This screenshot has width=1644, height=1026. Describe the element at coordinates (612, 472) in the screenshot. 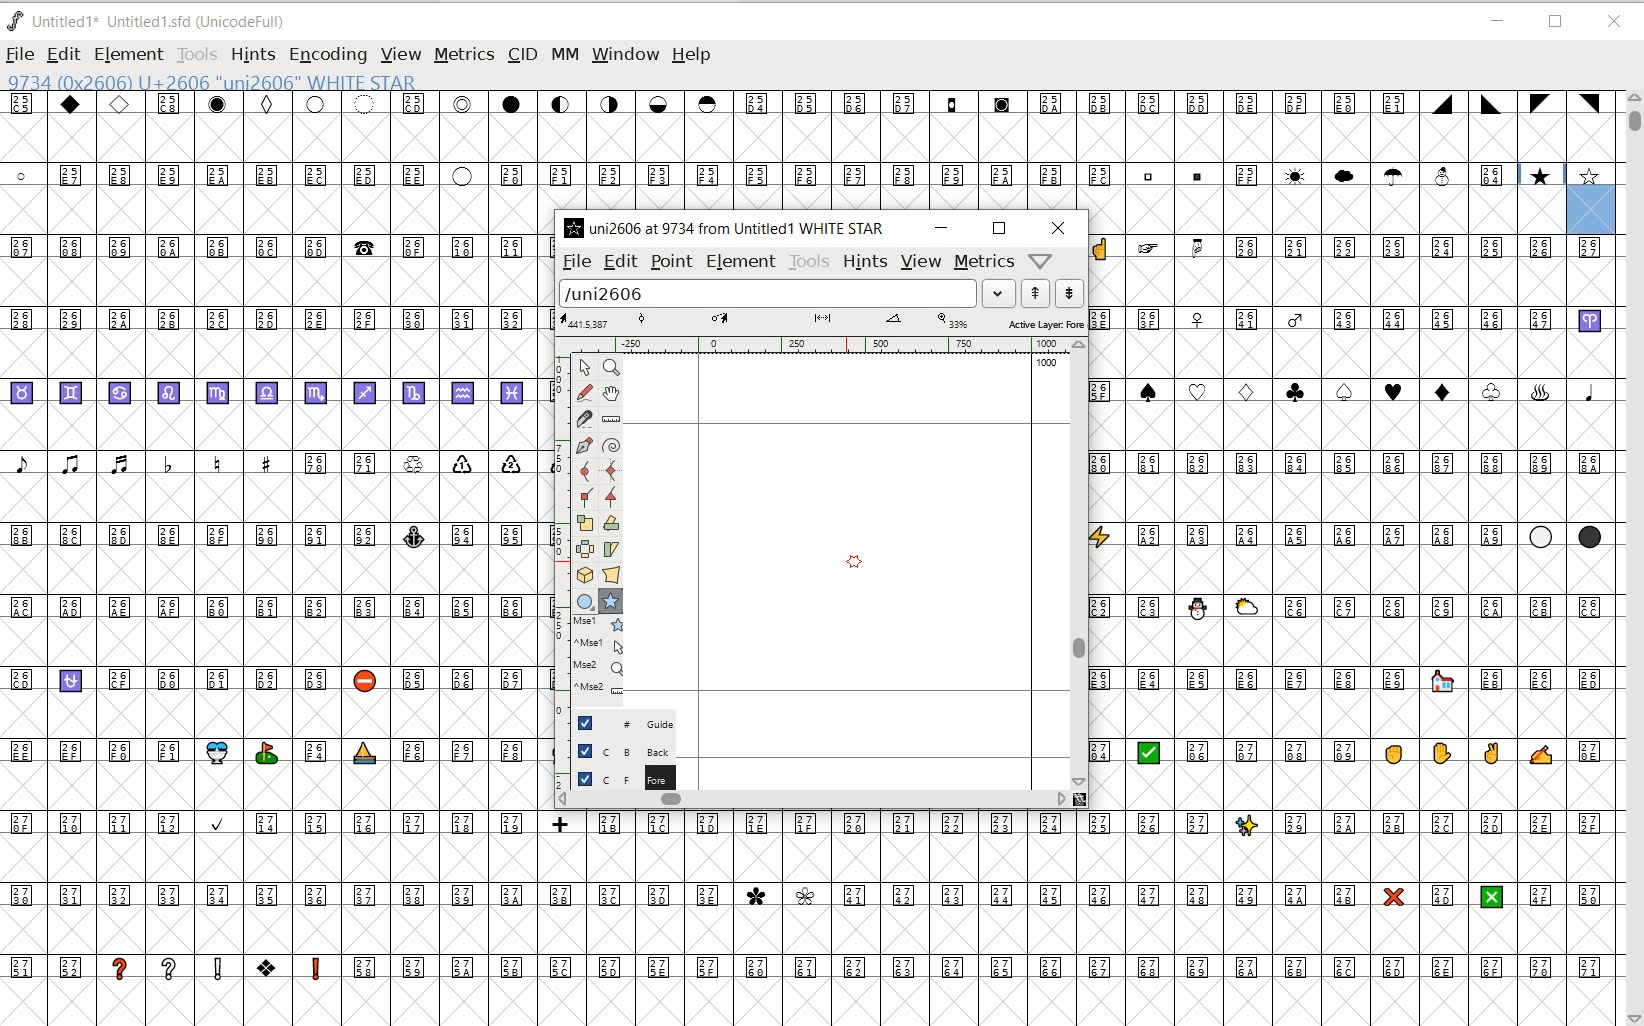

I see `ADD CURVE POINT` at that location.